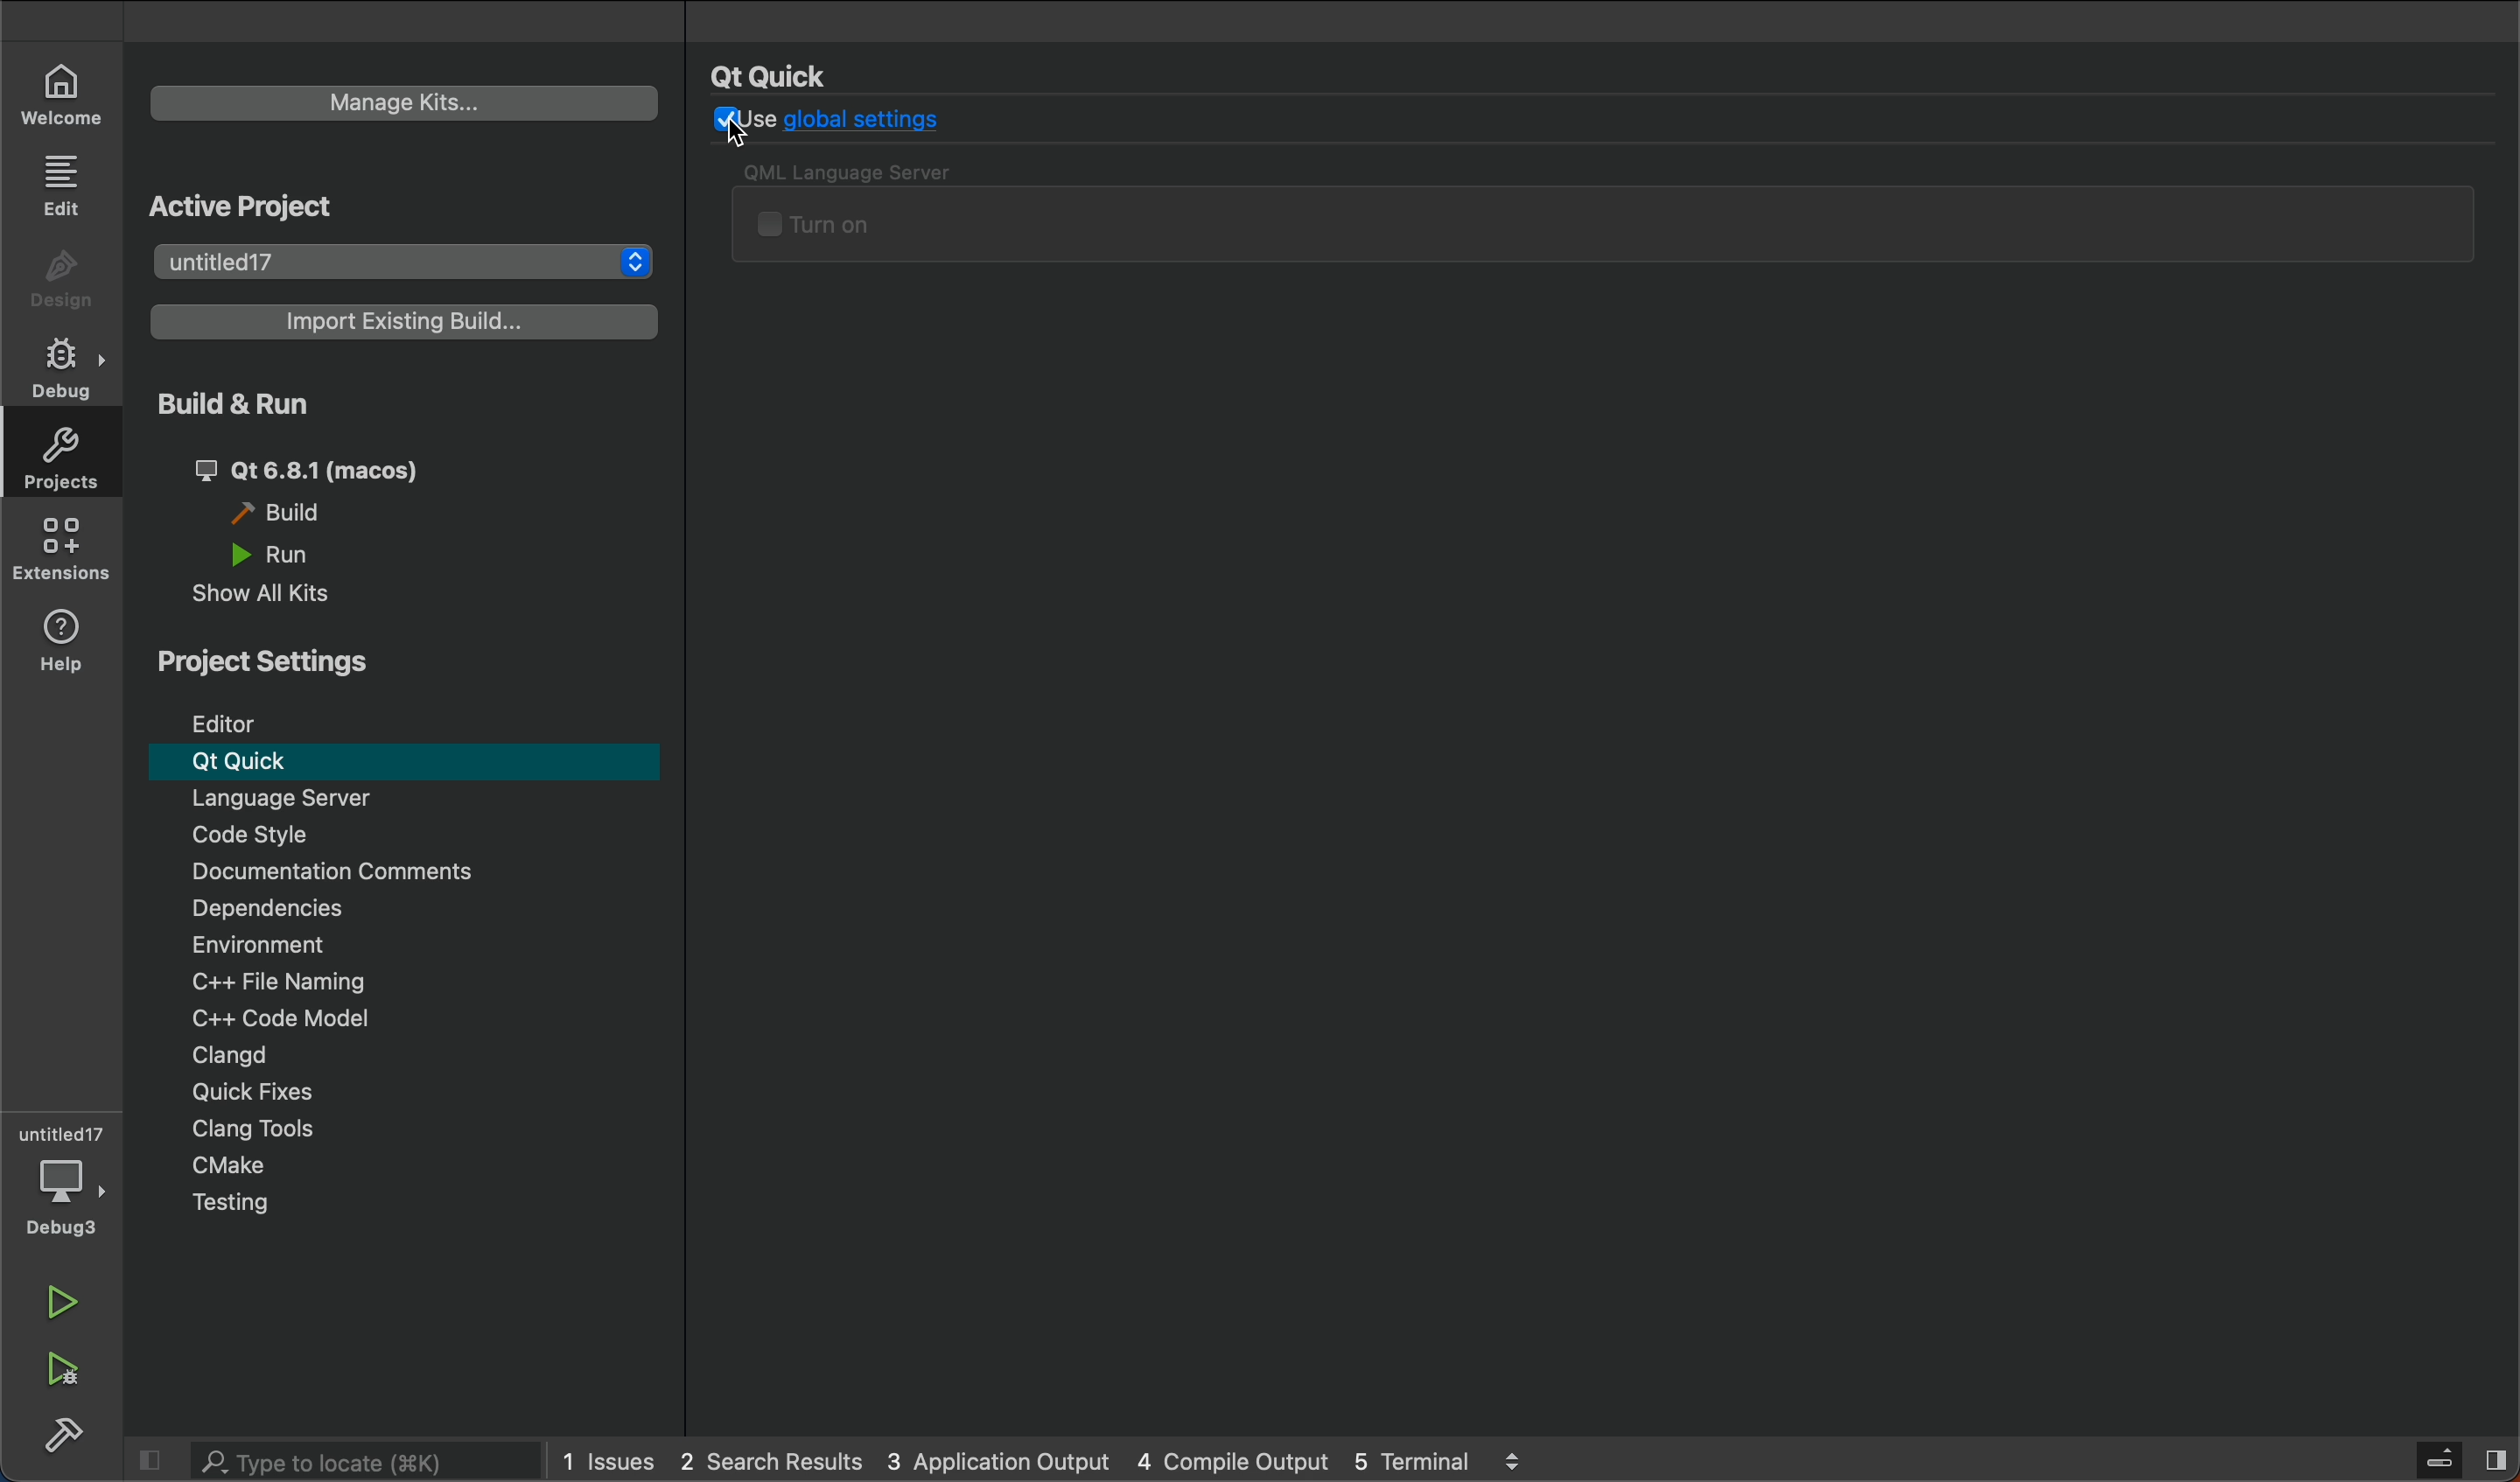 This screenshot has height=1482, width=2520. I want to click on show all kits, so click(268, 600).